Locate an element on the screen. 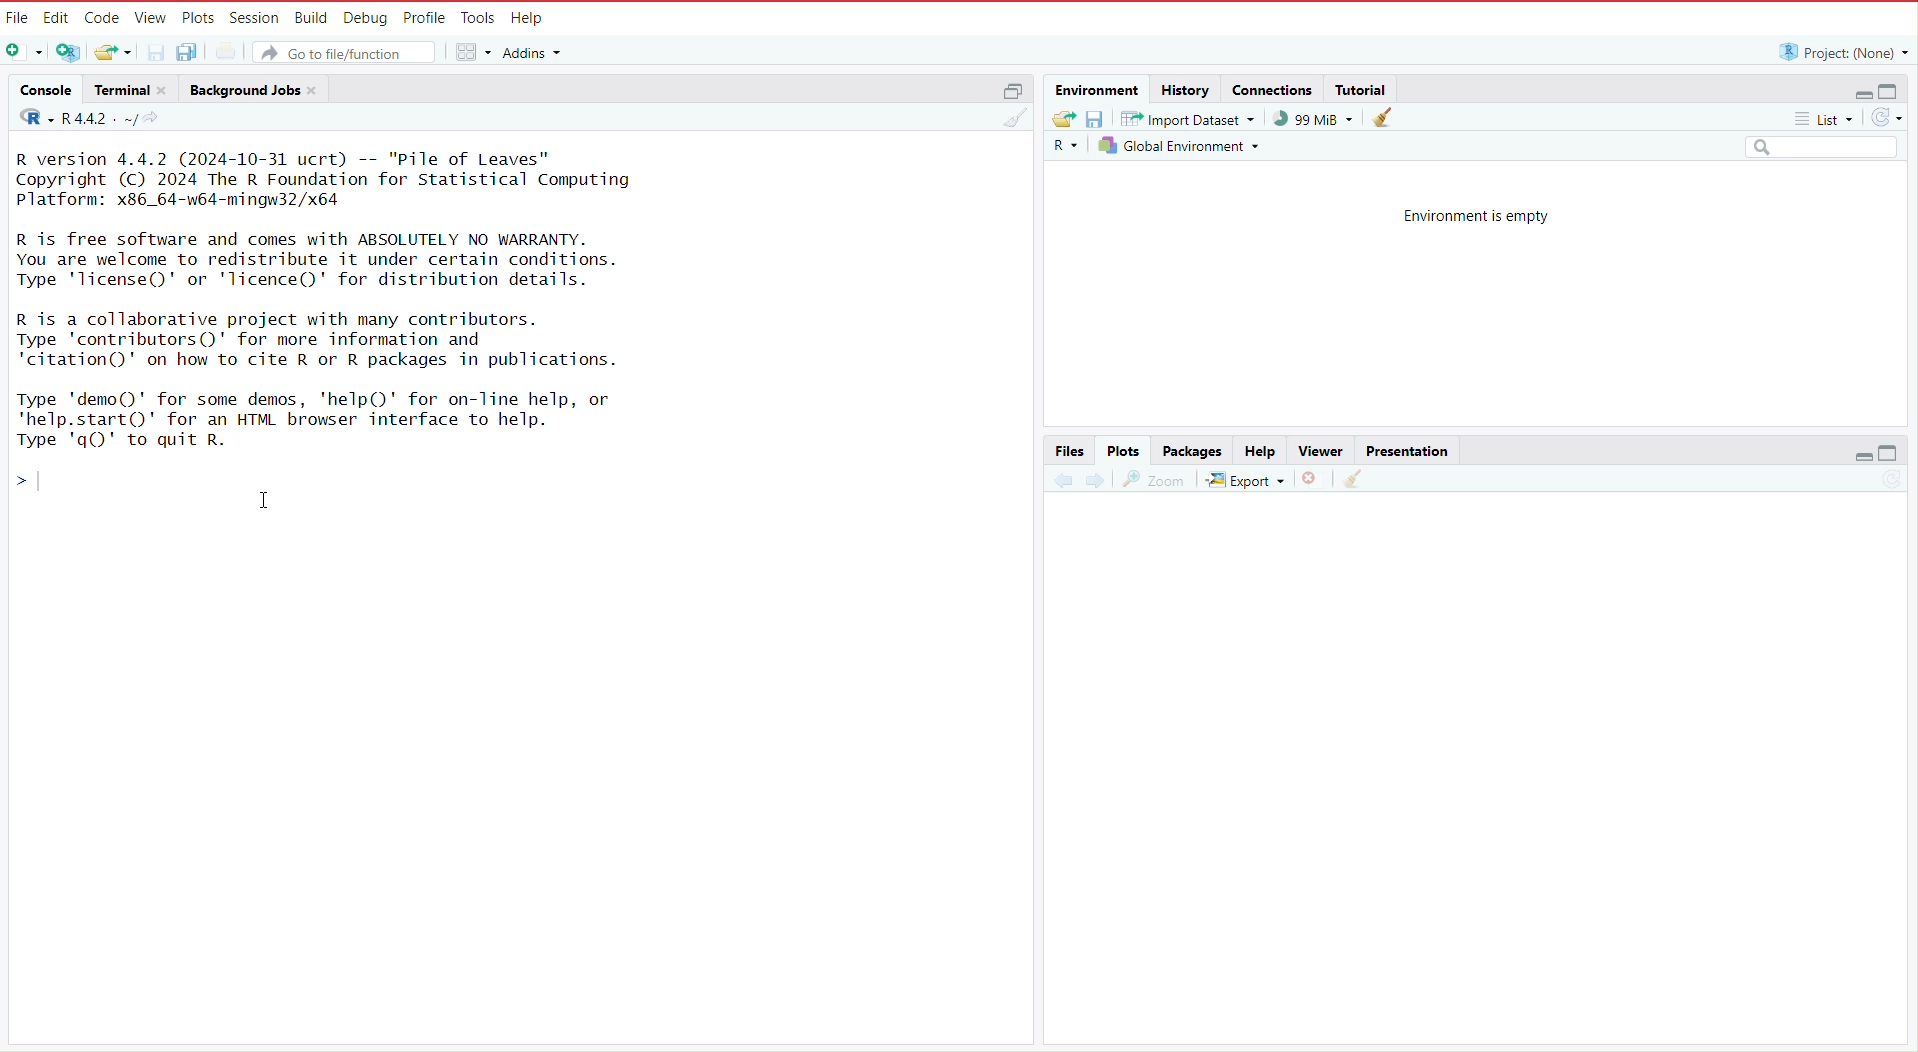 This screenshot has height=1052, width=1918. next plot is located at coordinates (1096, 481).